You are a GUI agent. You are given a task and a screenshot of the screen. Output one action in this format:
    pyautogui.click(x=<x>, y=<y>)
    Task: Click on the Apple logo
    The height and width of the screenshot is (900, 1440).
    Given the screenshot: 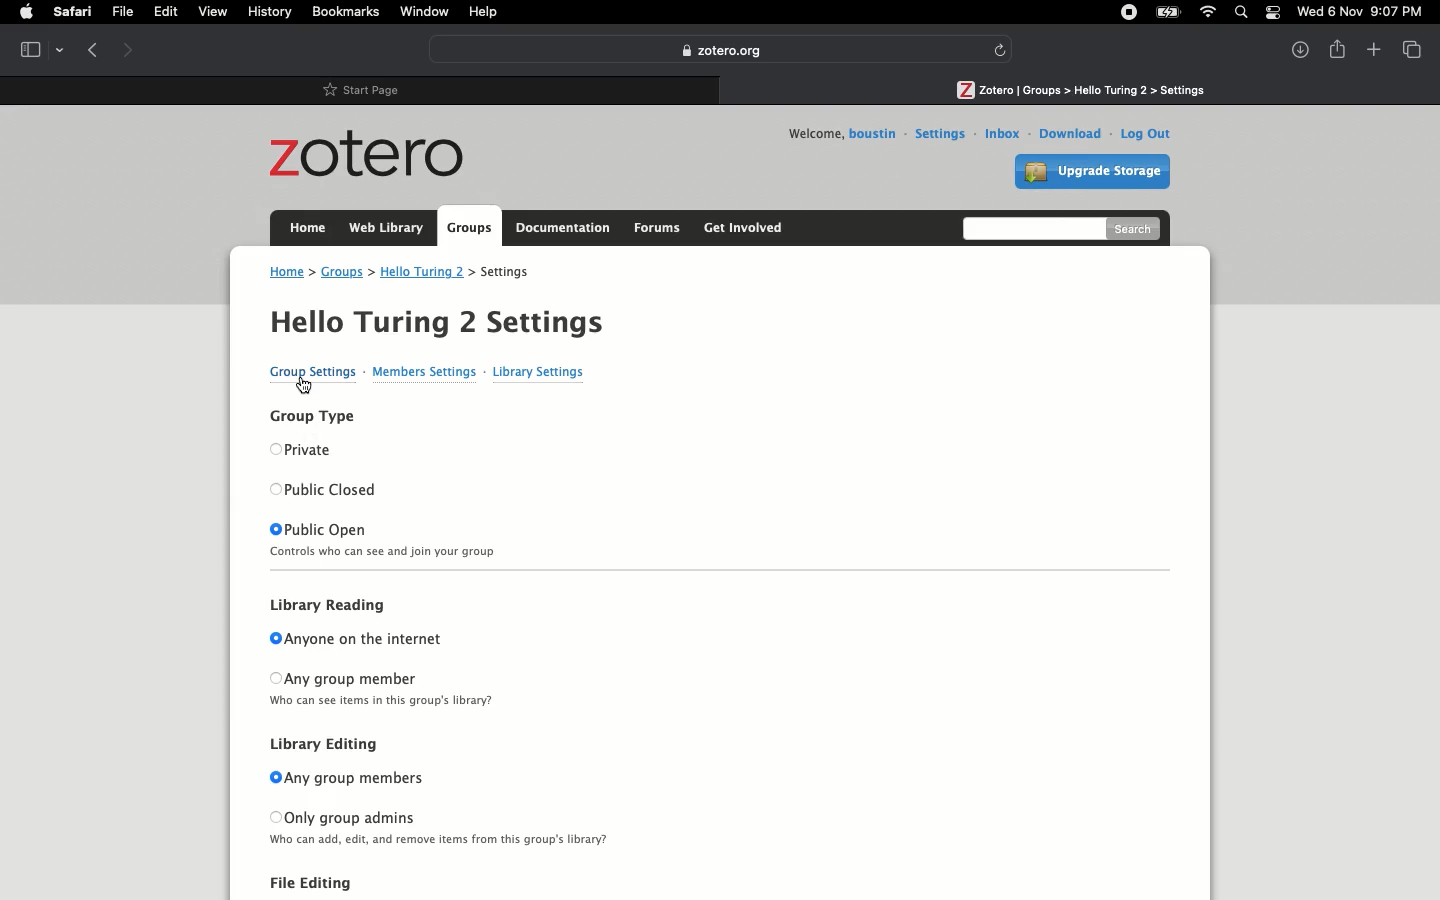 What is the action you would take?
    pyautogui.click(x=25, y=13)
    